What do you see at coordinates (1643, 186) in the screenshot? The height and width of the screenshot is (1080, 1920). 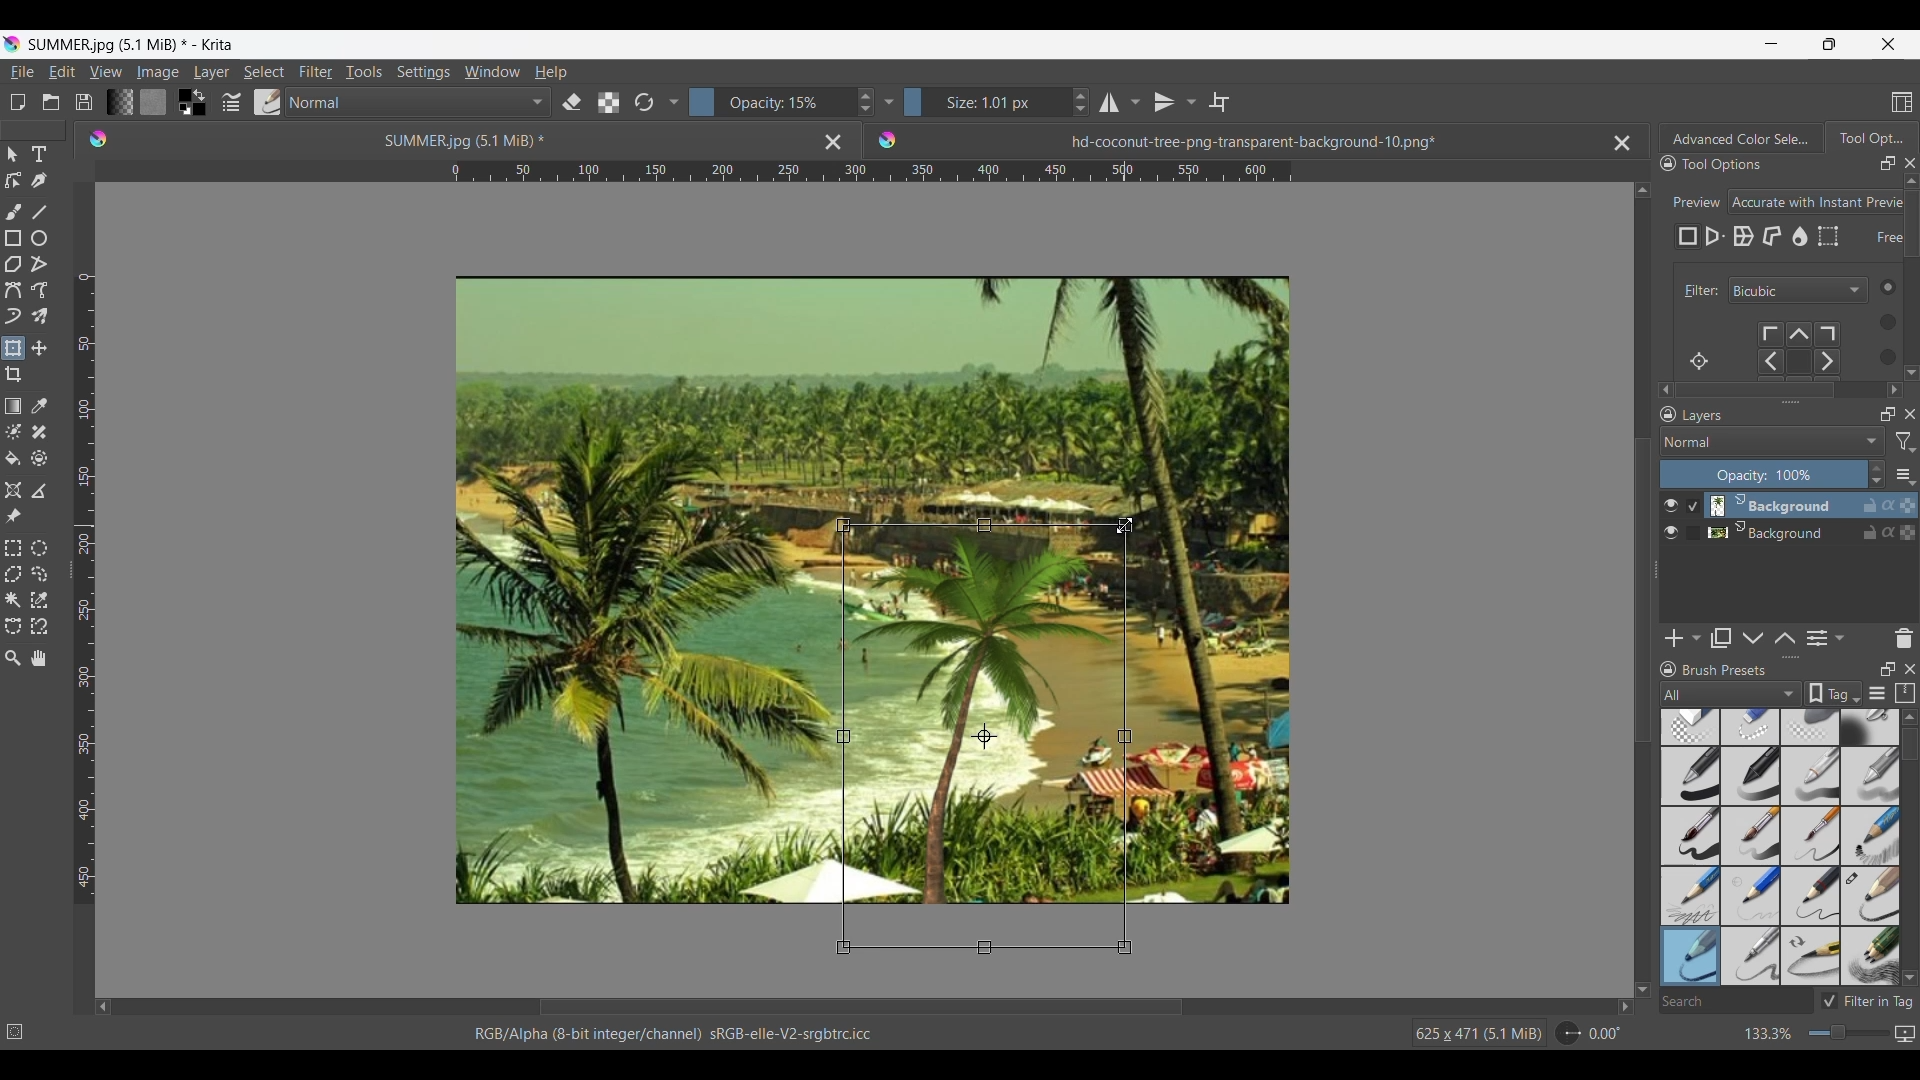 I see `Up` at bounding box center [1643, 186].